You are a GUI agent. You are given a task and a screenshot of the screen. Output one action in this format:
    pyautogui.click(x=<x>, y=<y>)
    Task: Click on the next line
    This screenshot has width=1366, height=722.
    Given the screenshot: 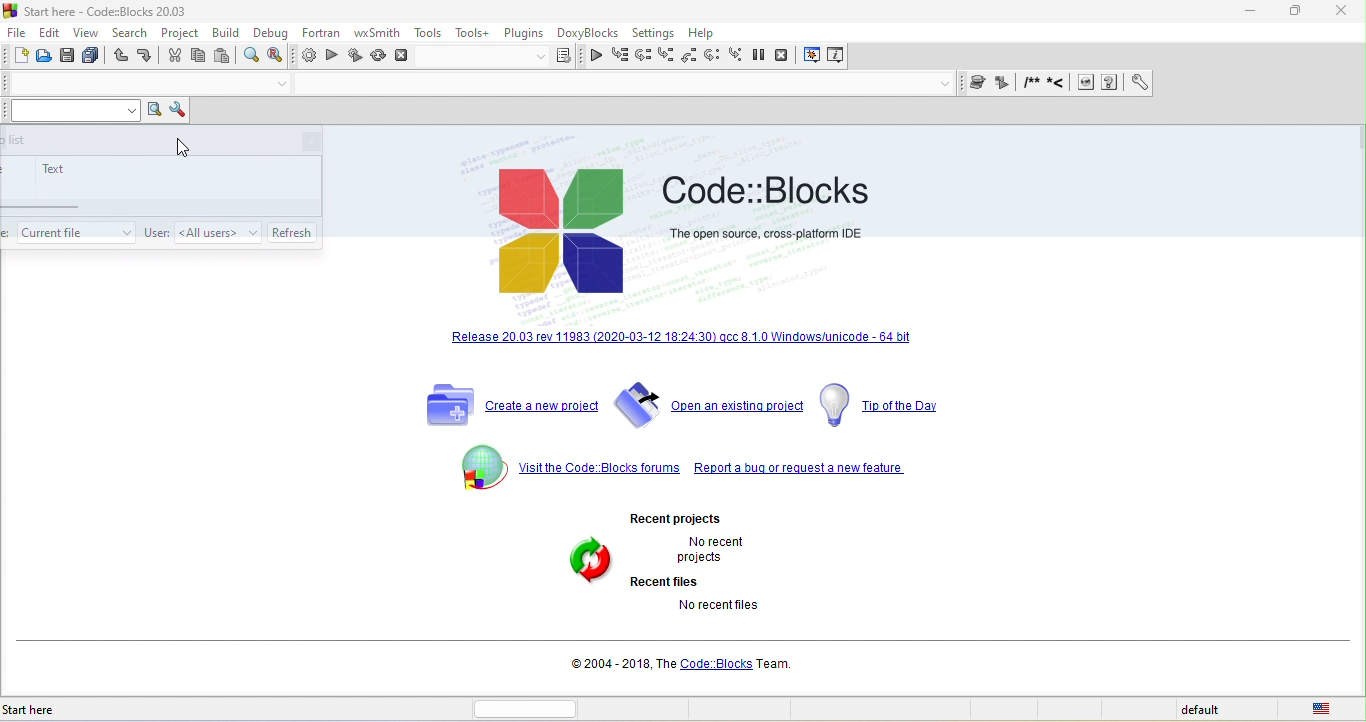 What is the action you would take?
    pyautogui.click(x=642, y=55)
    